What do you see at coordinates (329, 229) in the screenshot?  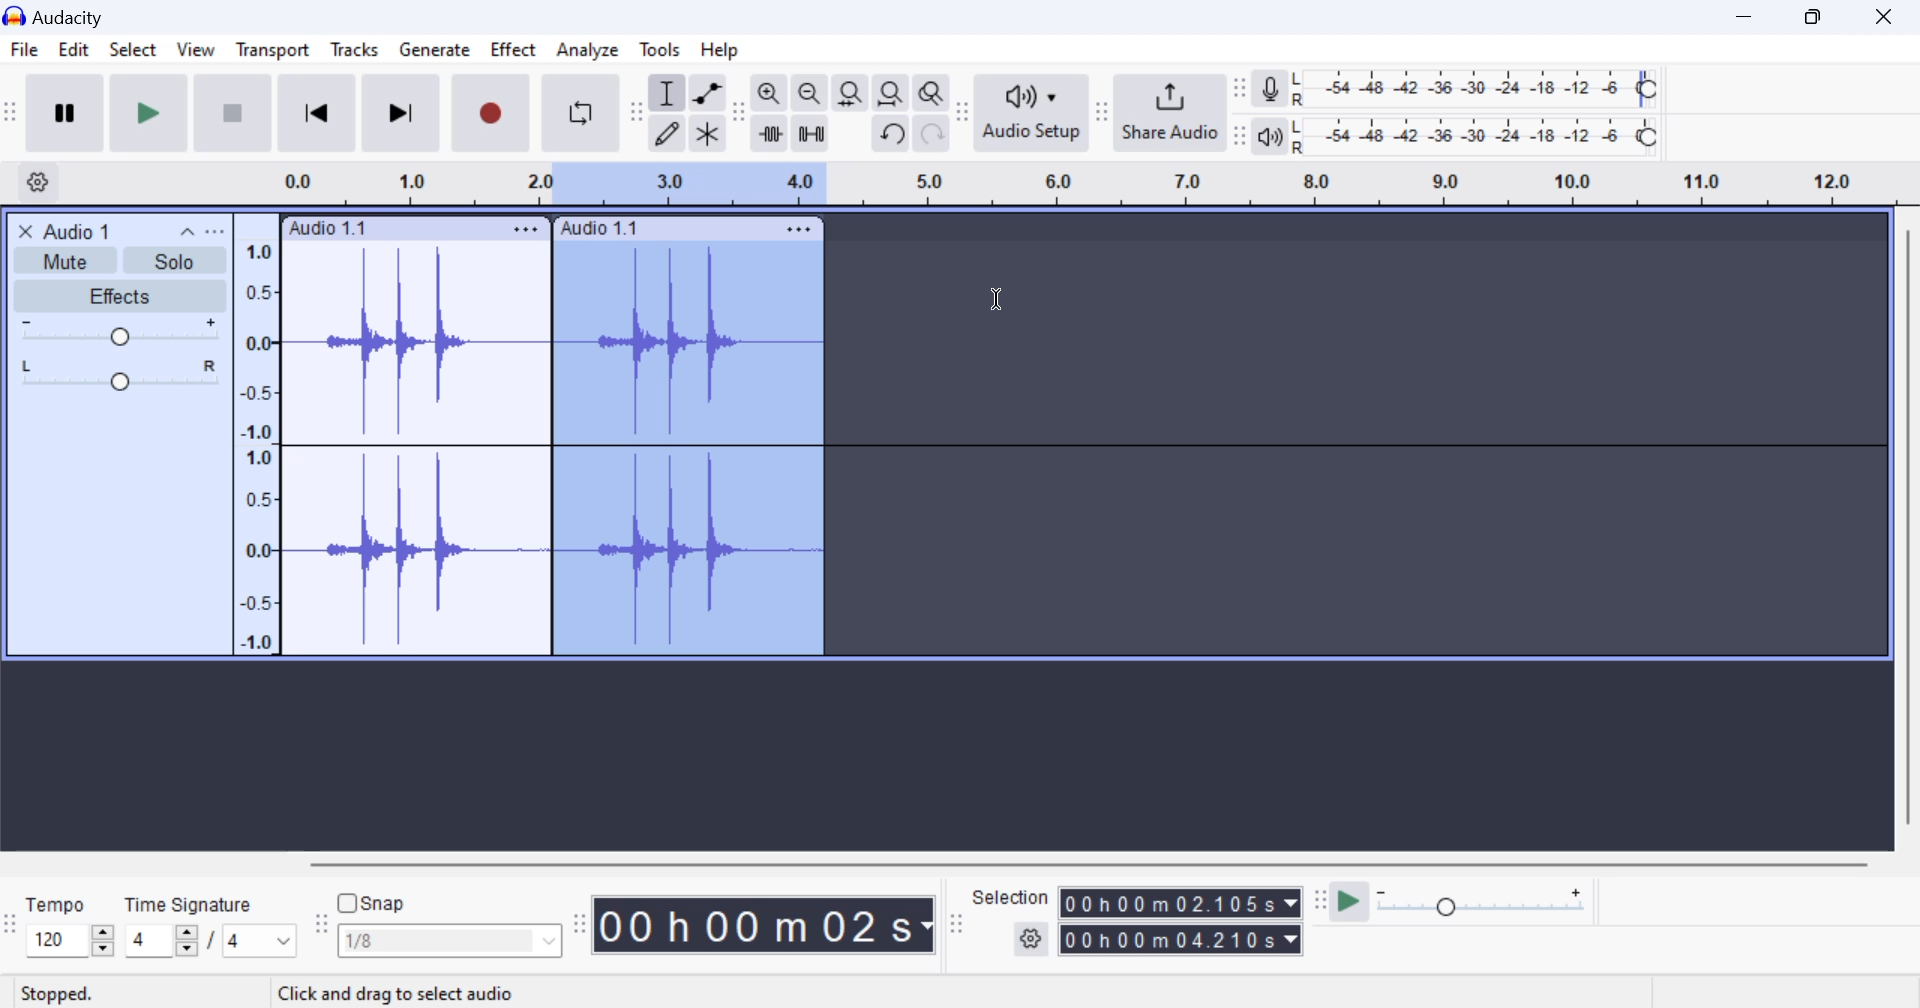 I see `Clip Label` at bounding box center [329, 229].